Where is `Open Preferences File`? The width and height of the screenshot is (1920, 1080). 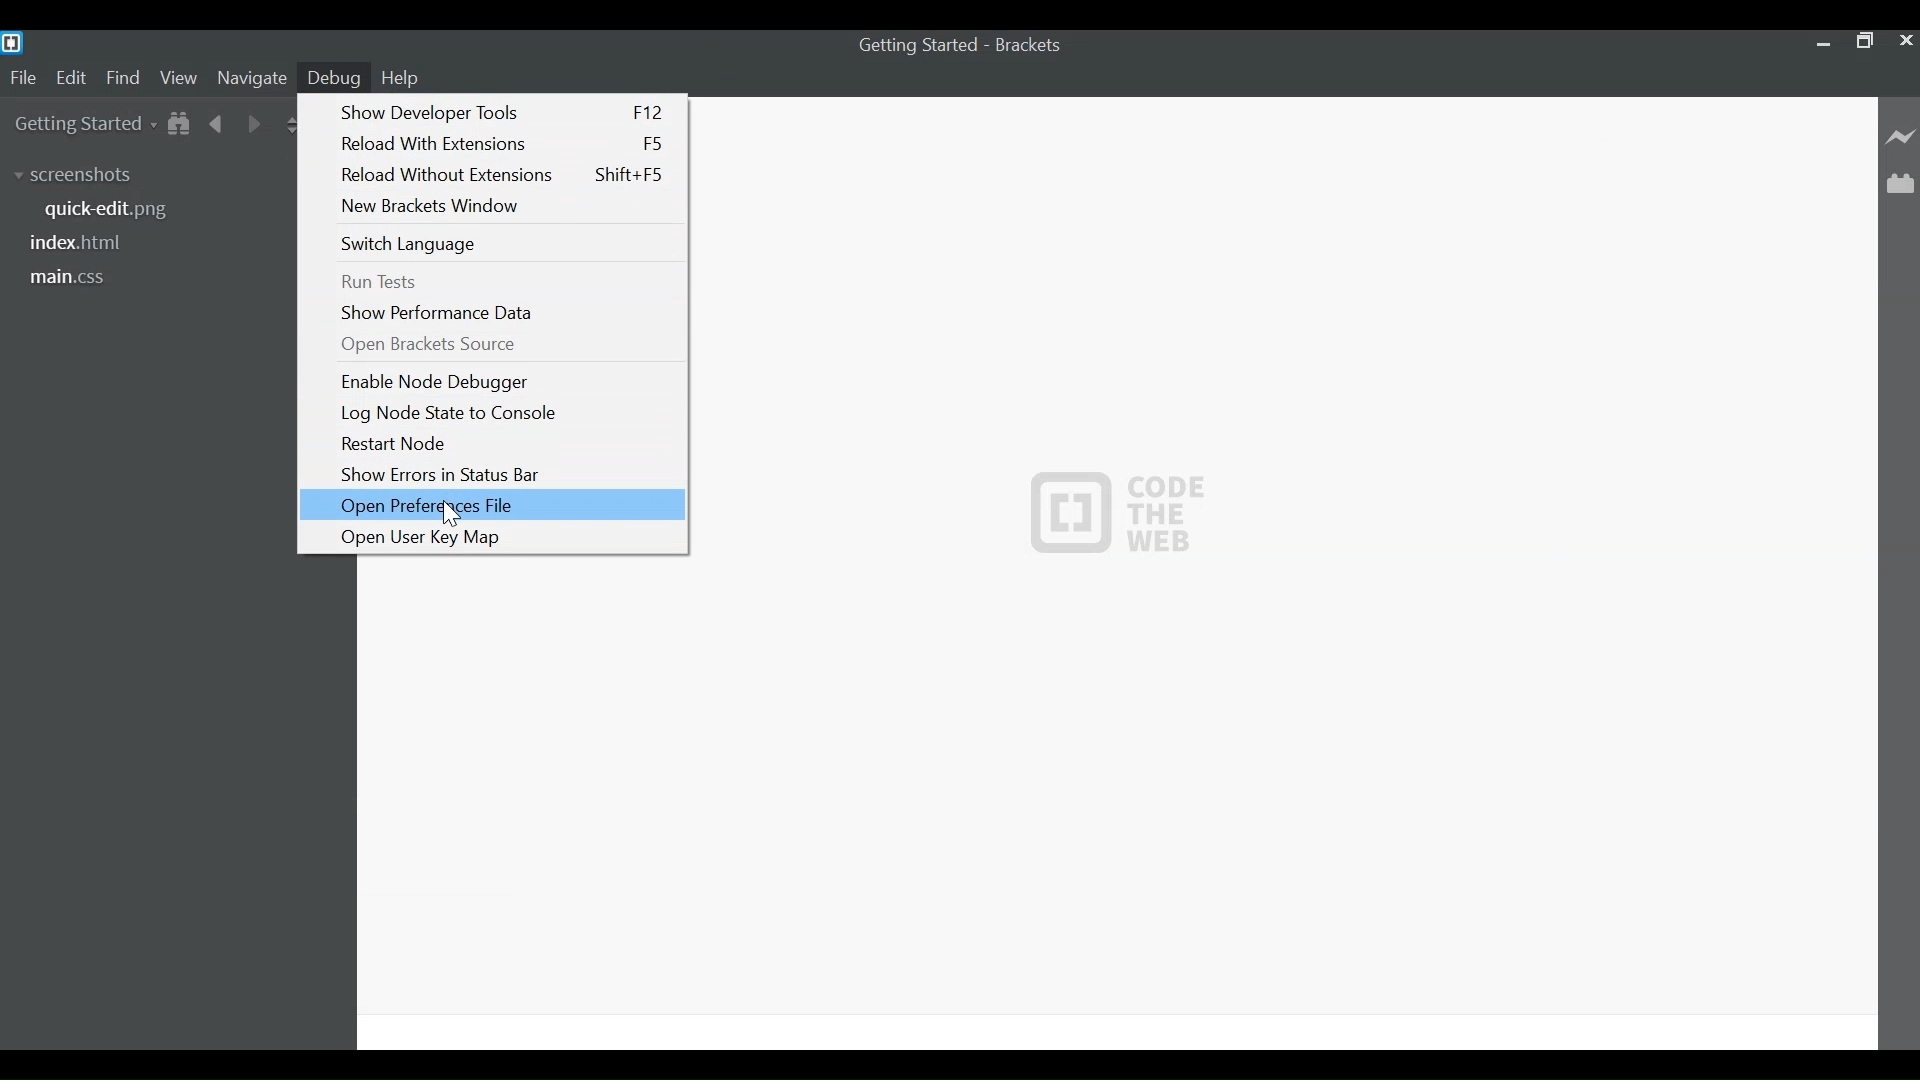 Open Preferences File is located at coordinates (493, 504).